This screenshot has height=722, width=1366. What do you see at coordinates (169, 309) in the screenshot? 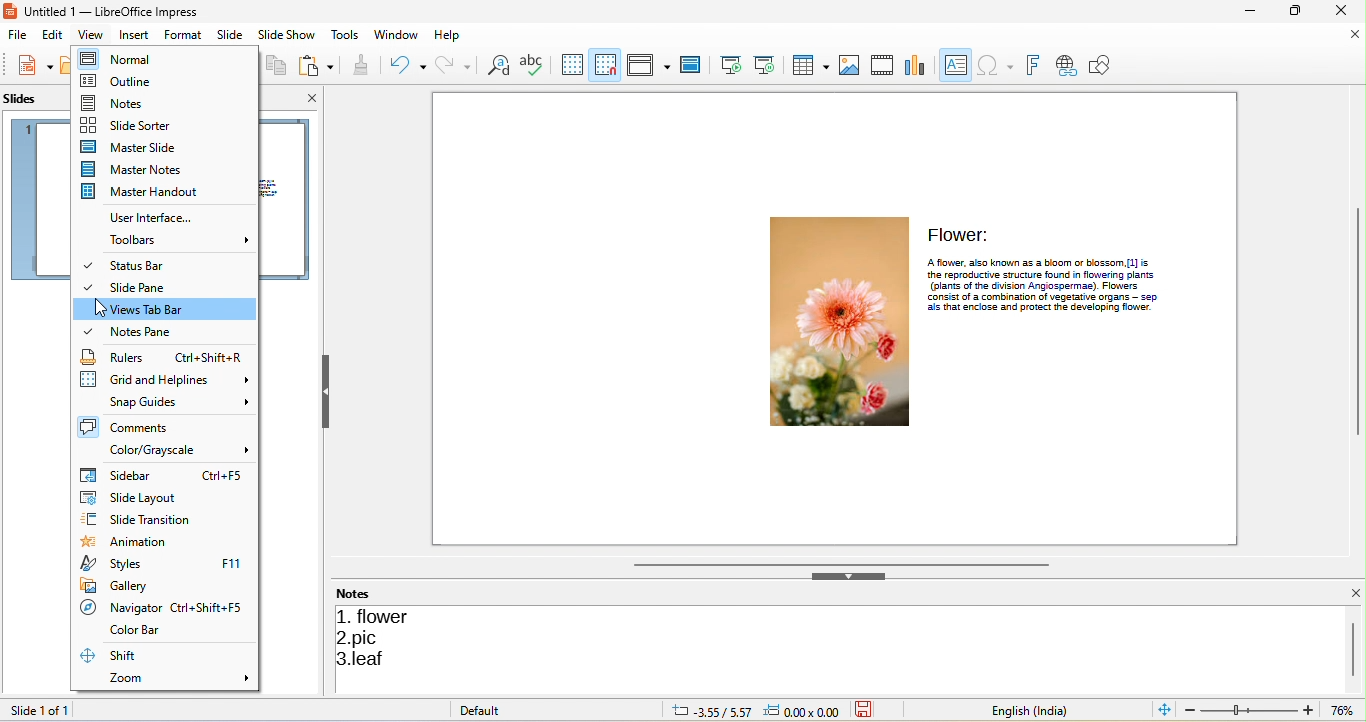
I see `views tab bar` at bounding box center [169, 309].